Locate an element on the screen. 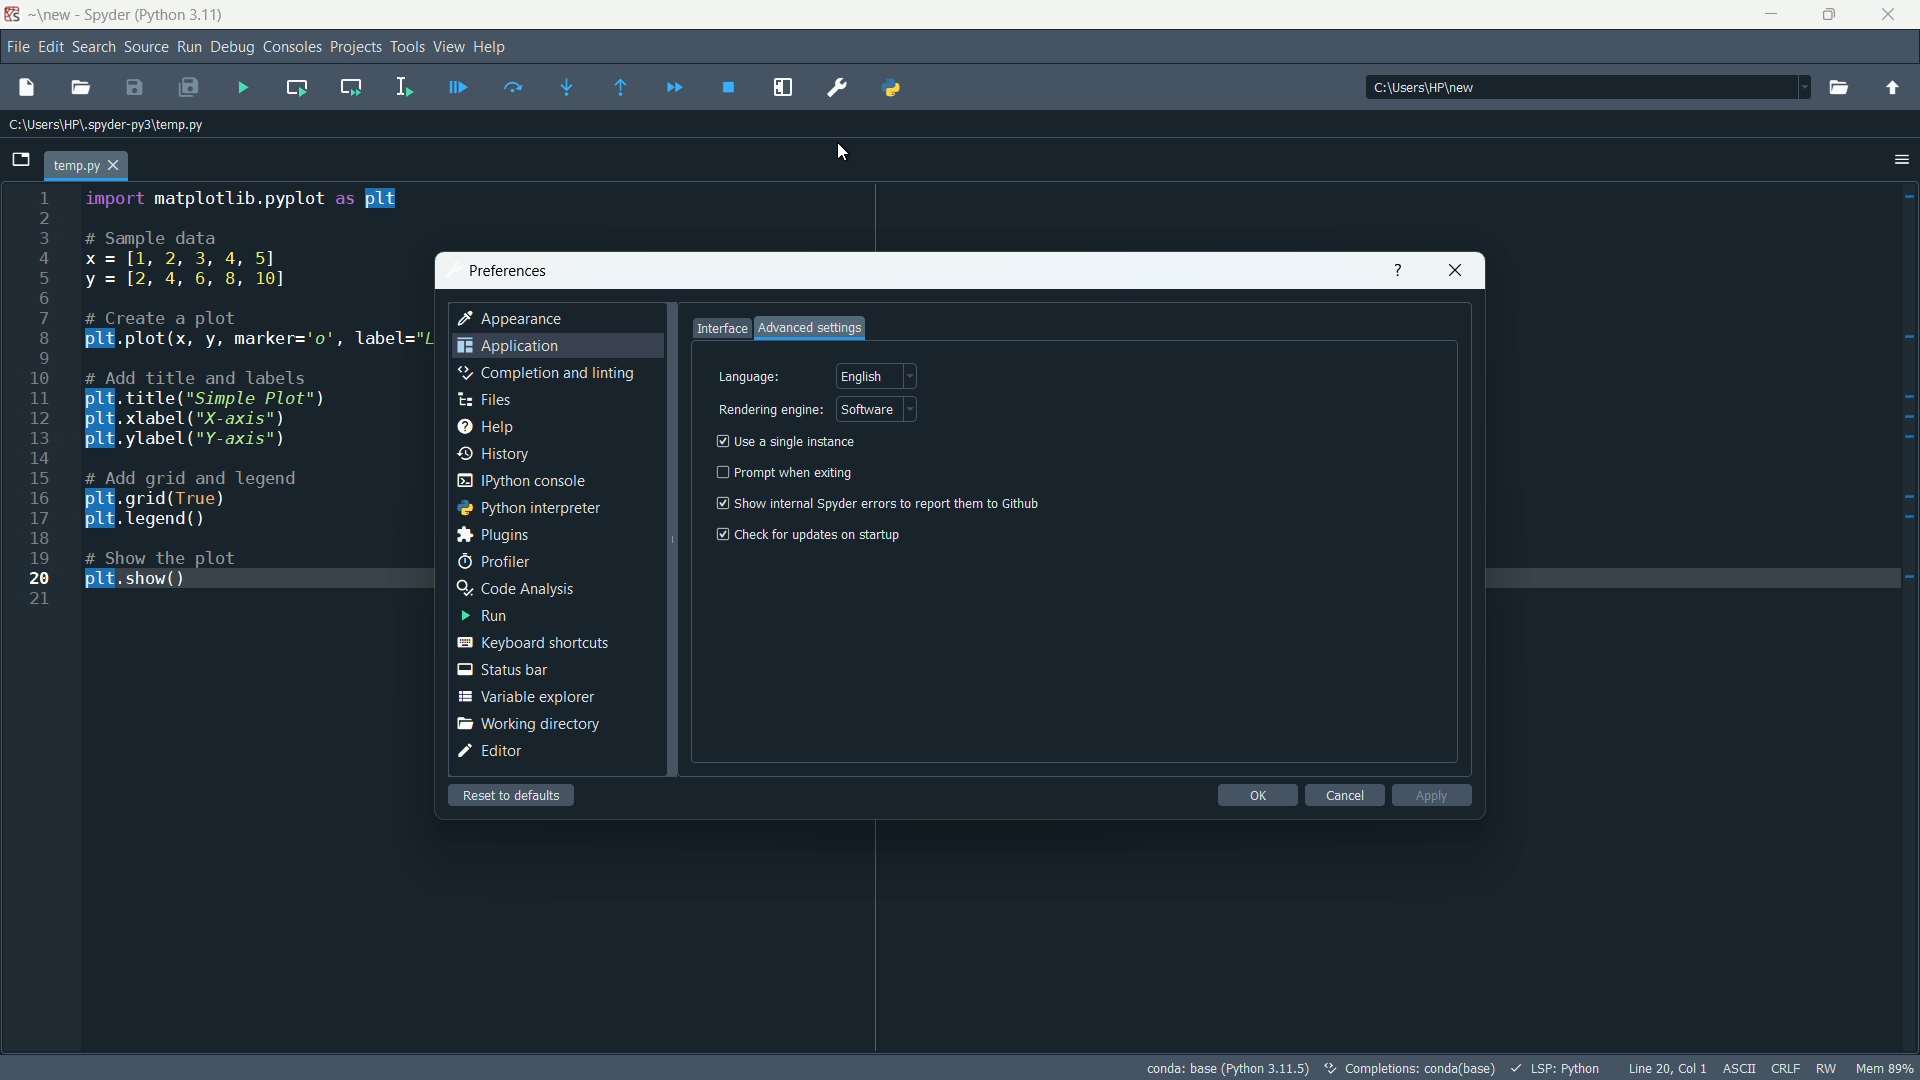  browse tabs is located at coordinates (20, 160).